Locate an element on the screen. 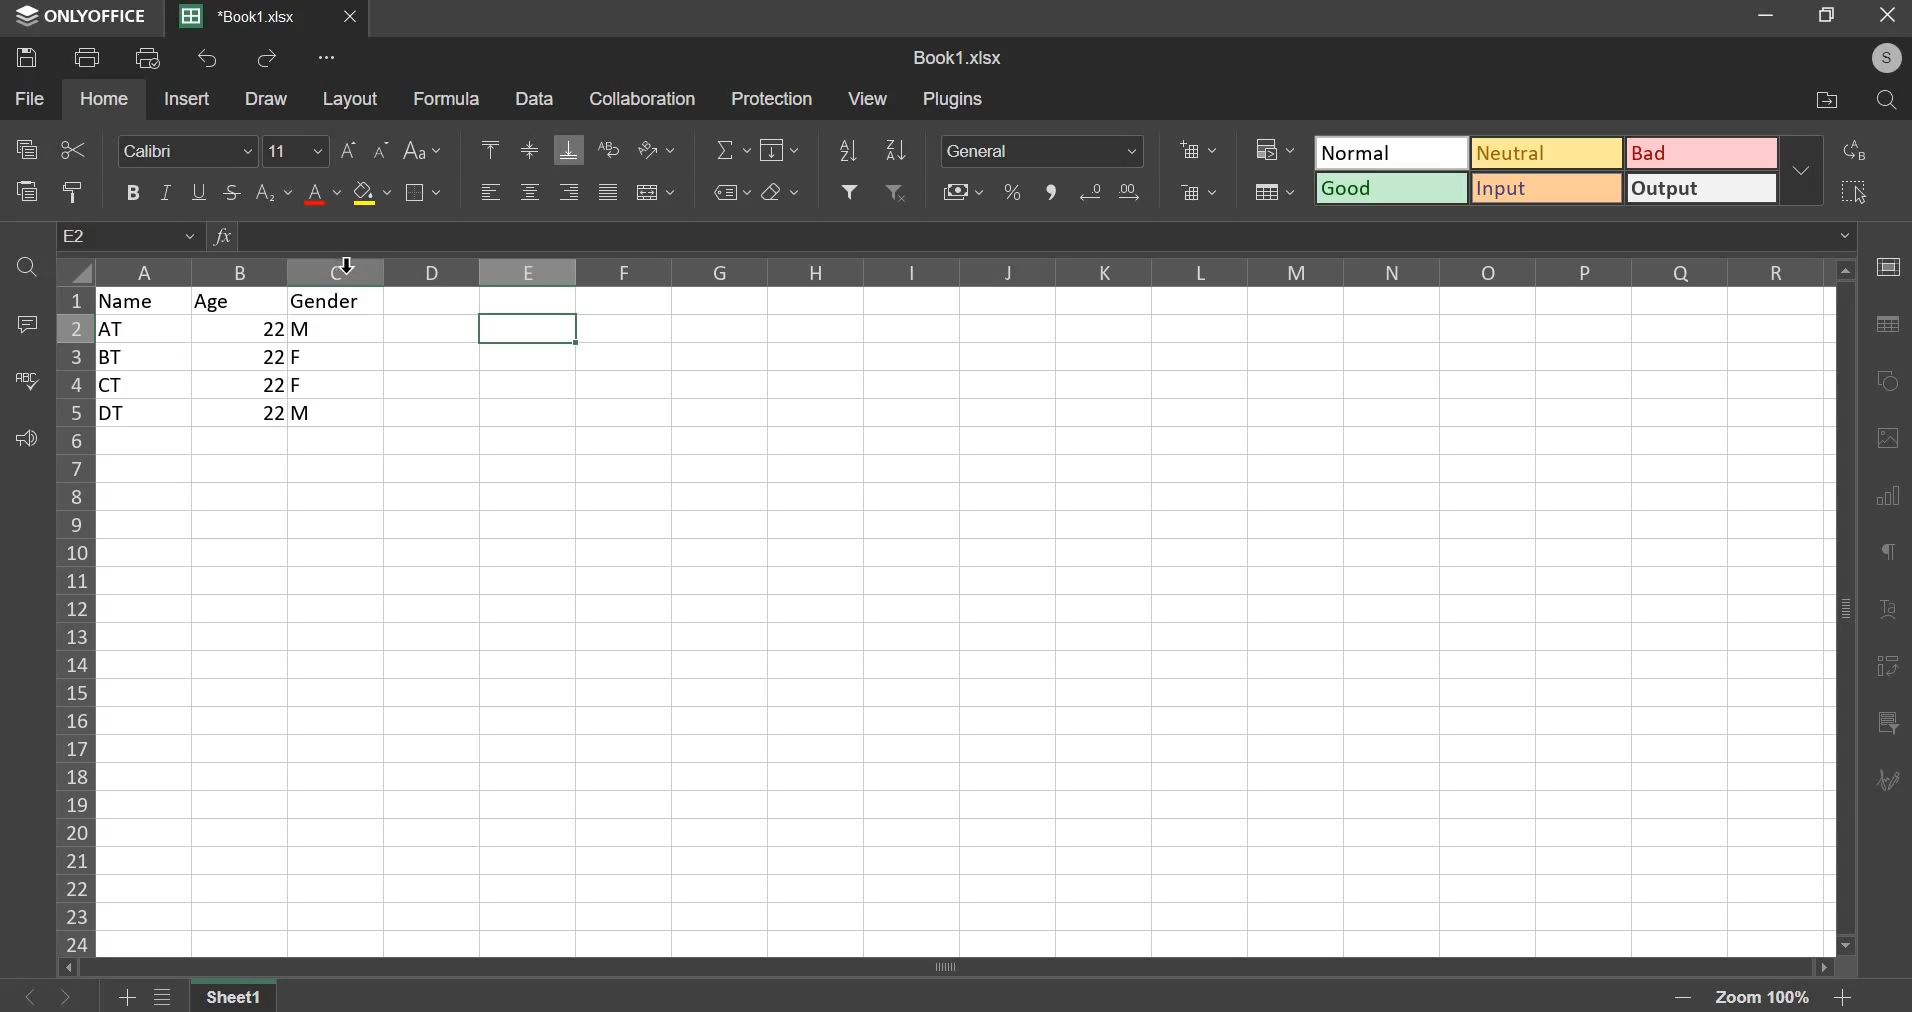 The width and height of the screenshot is (1912, 1012). print preview is located at coordinates (148, 56).